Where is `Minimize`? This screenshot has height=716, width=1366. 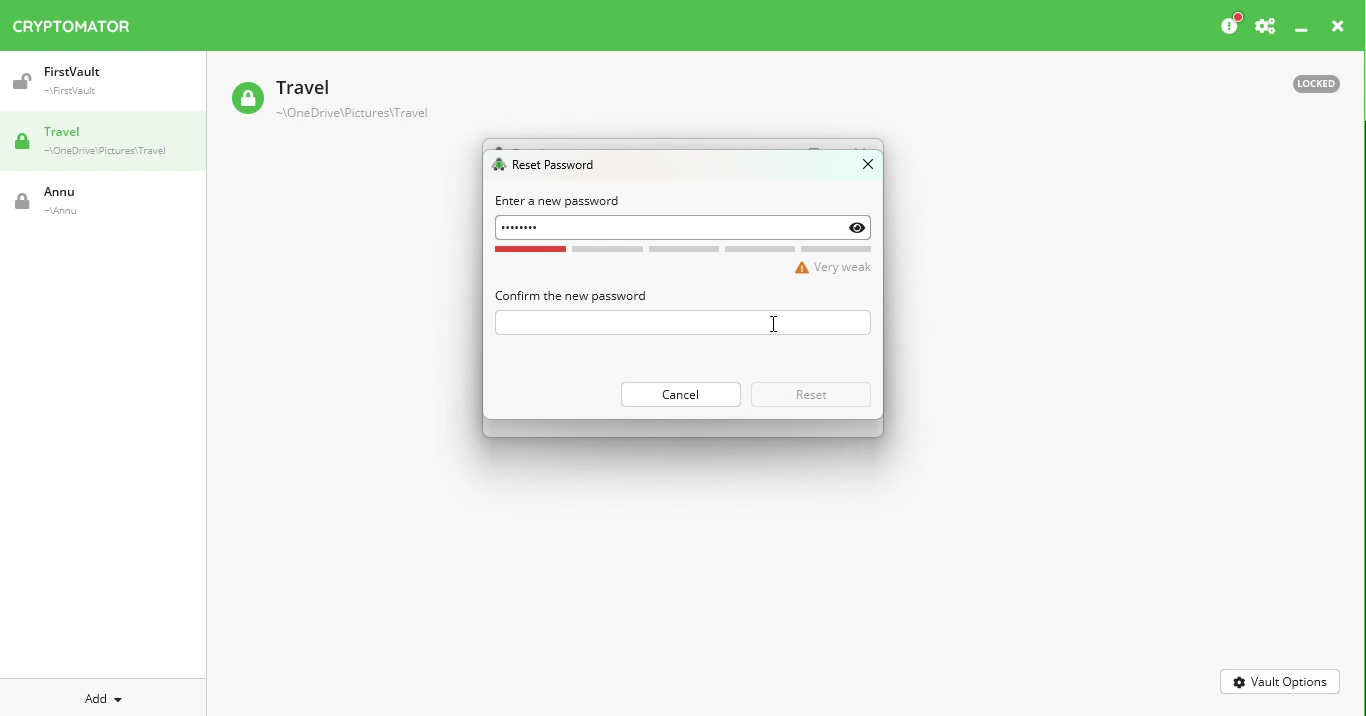 Minimize is located at coordinates (1302, 31).